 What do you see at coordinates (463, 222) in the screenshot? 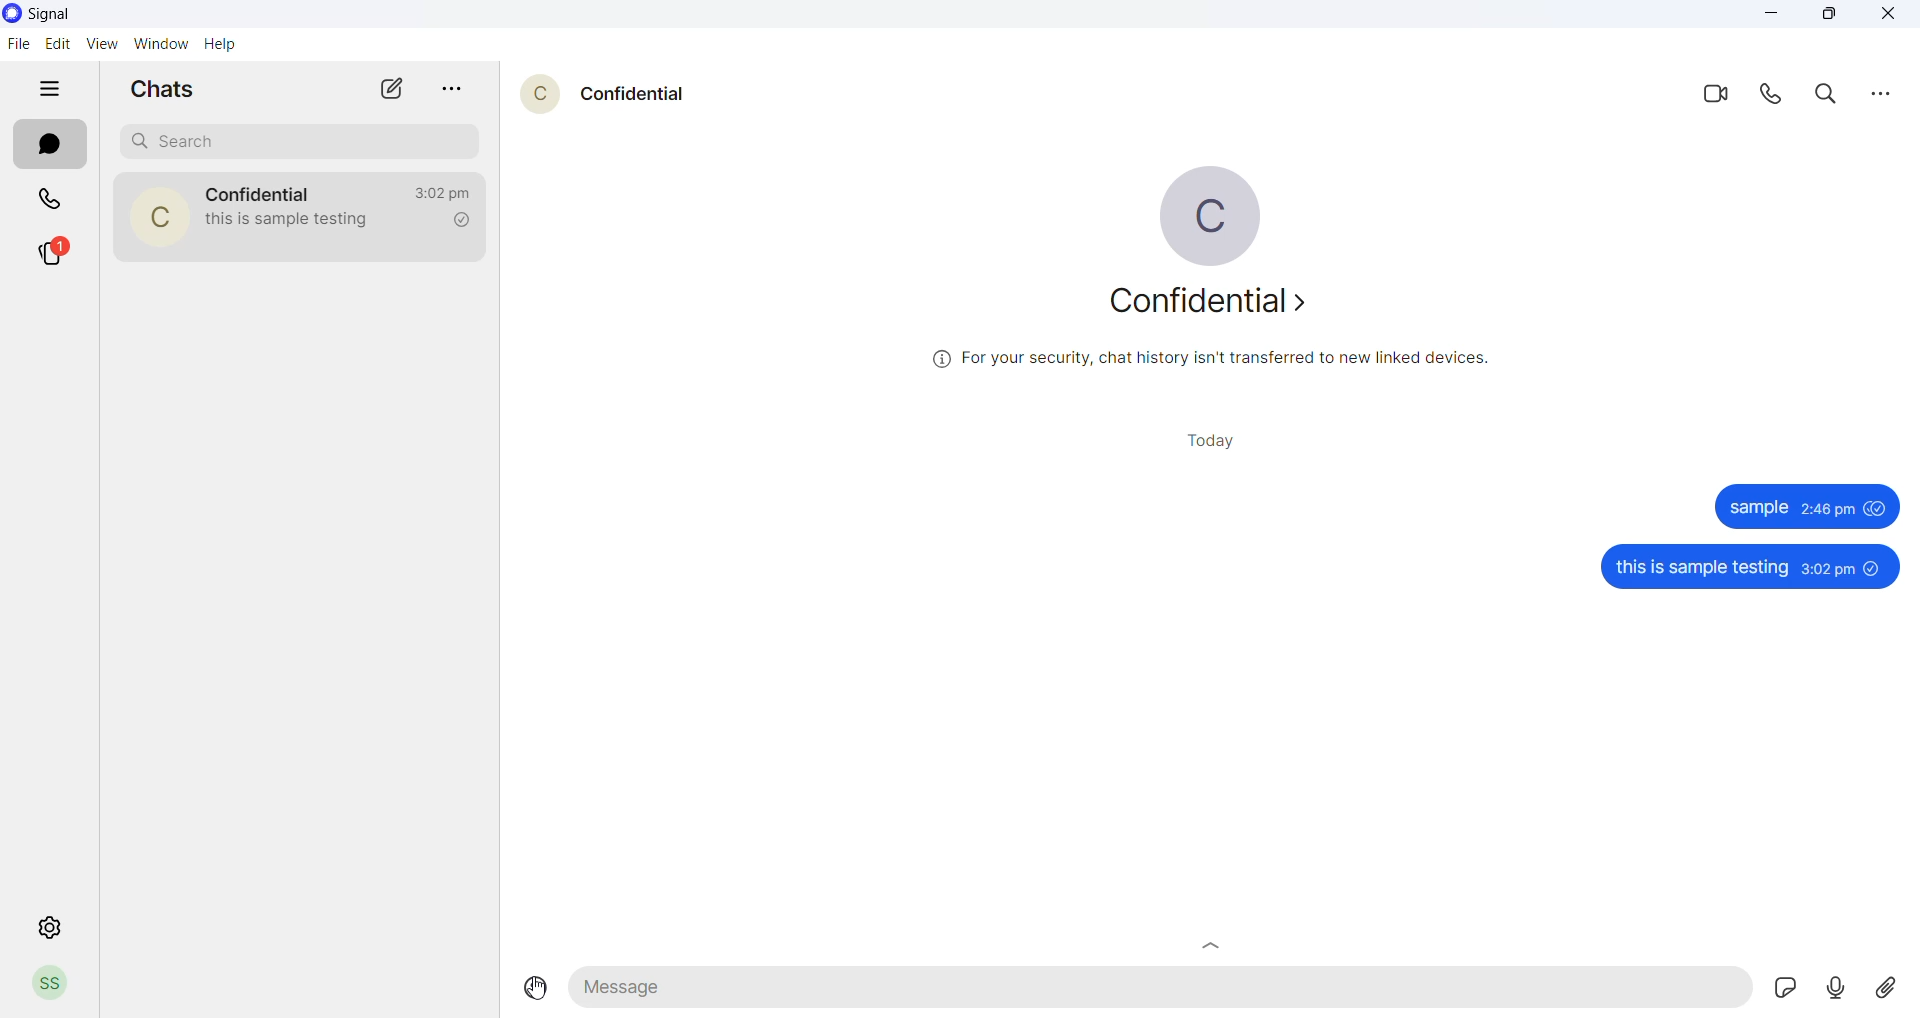
I see `read recipient` at bounding box center [463, 222].